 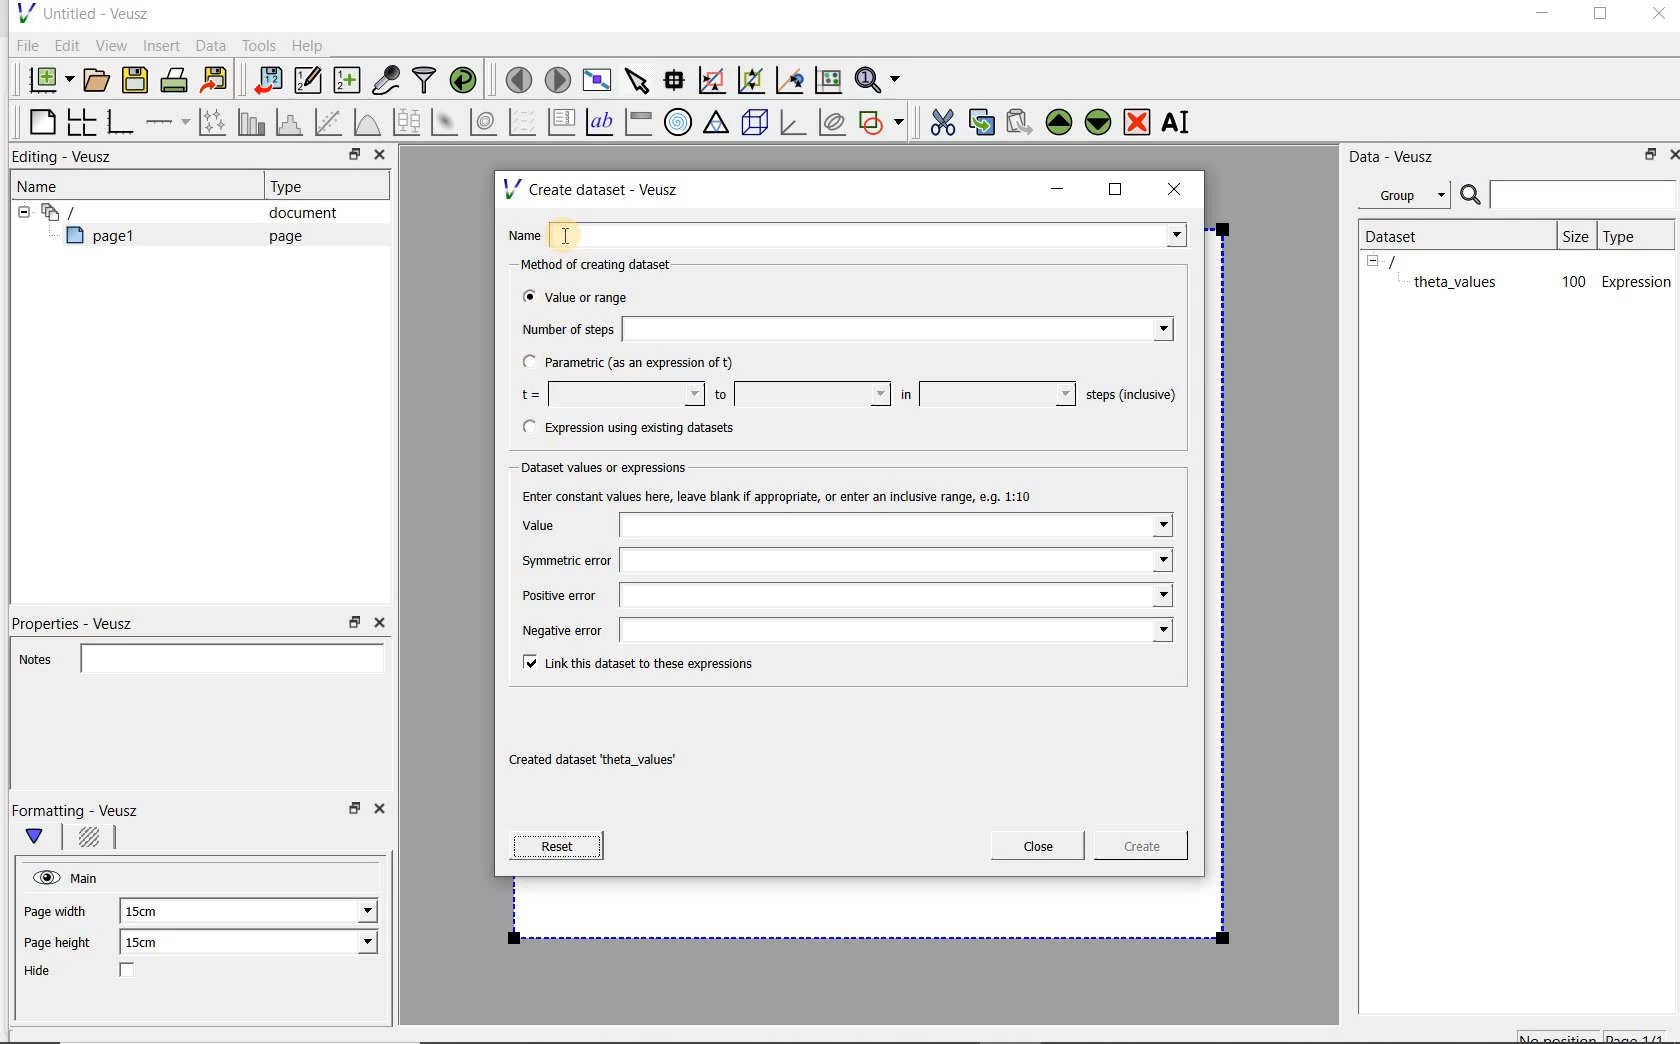 I want to click on Move the selected widget down, so click(x=1099, y=121).